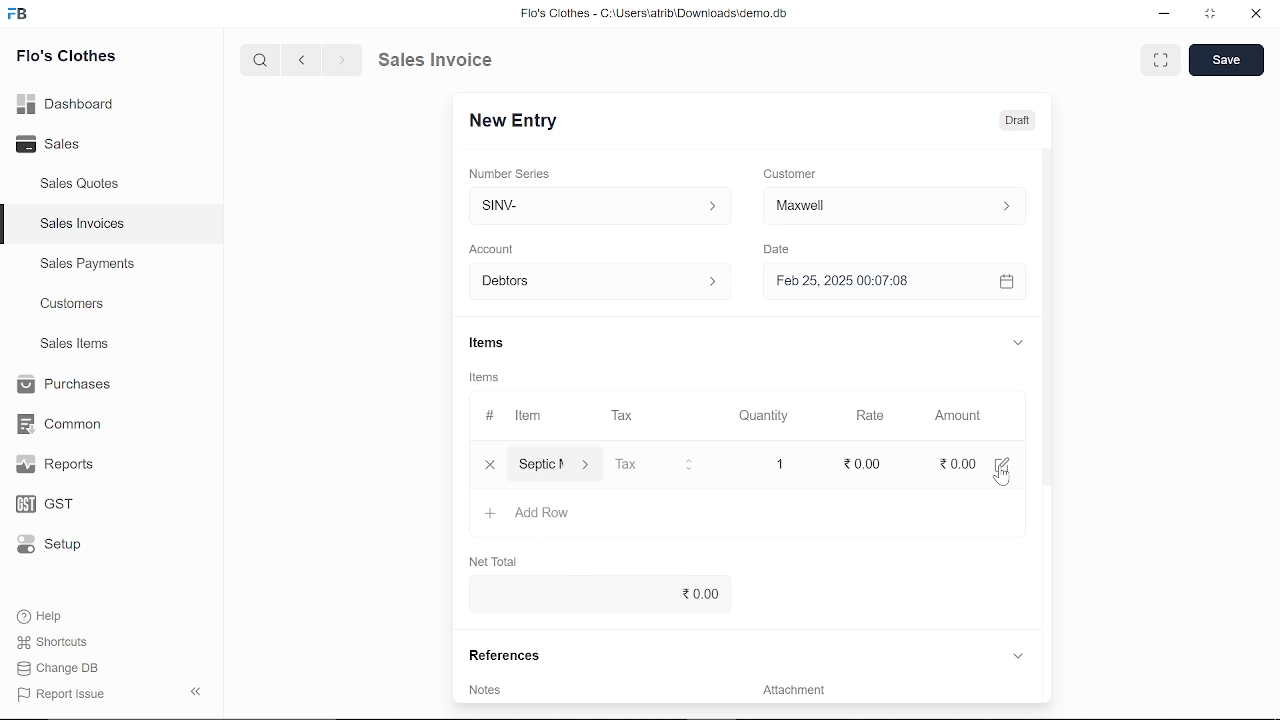 The height and width of the screenshot is (720, 1280). What do you see at coordinates (54, 544) in the screenshot?
I see `Setup` at bounding box center [54, 544].